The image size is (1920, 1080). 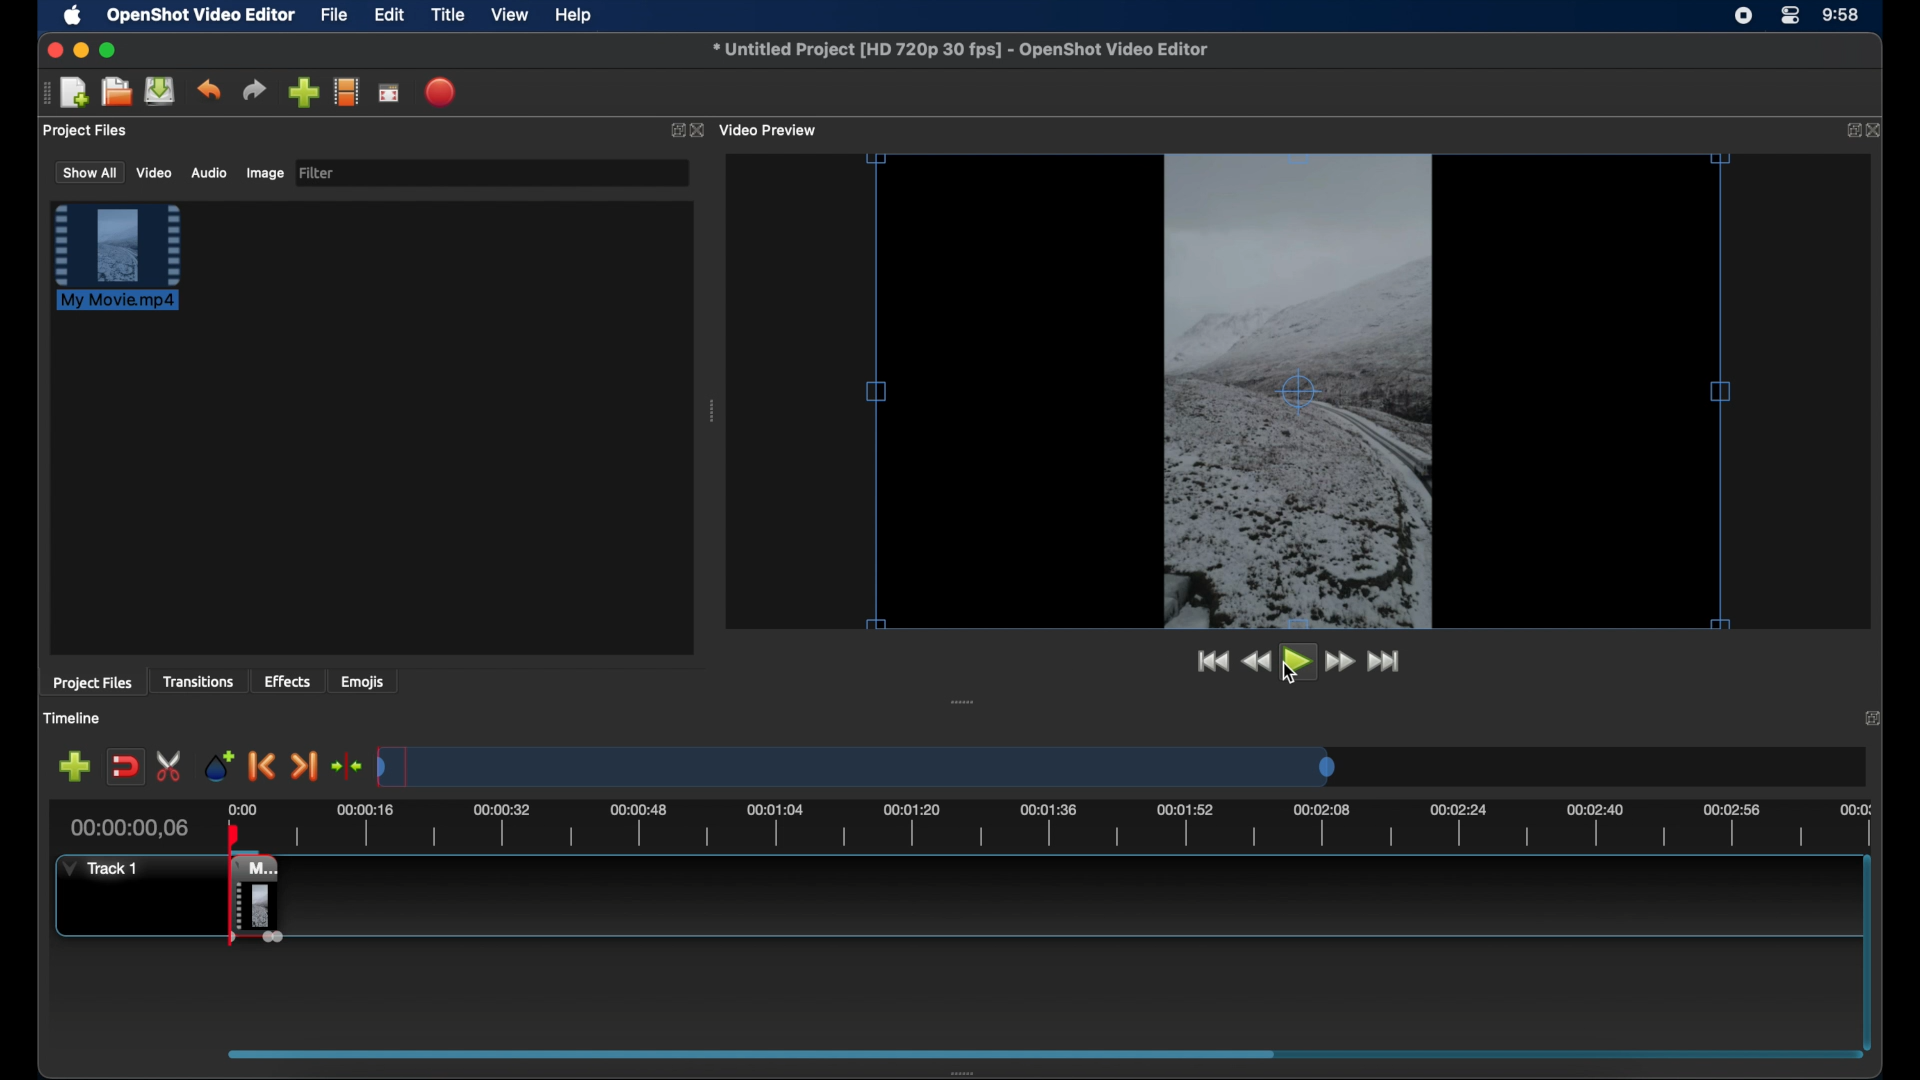 What do you see at coordinates (52, 50) in the screenshot?
I see `close` at bounding box center [52, 50].